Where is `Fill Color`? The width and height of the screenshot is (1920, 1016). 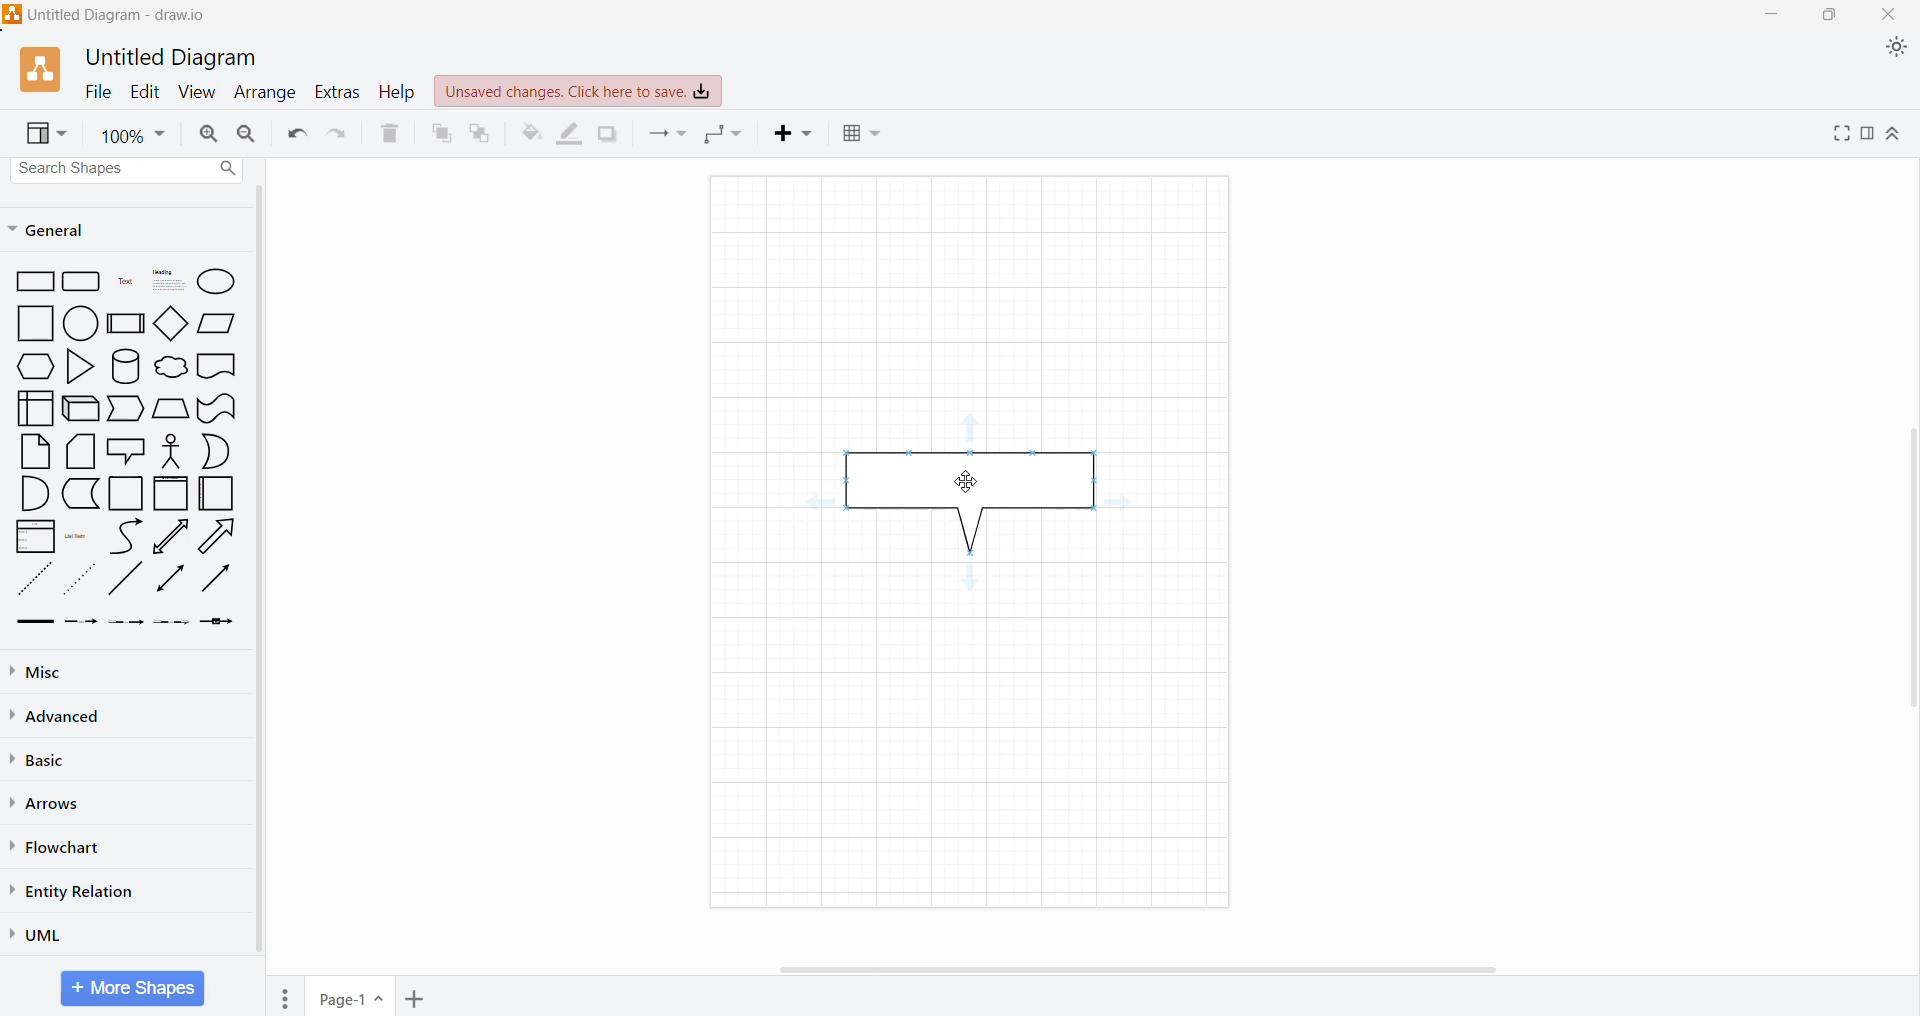 Fill Color is located at coordinates (529, 133).